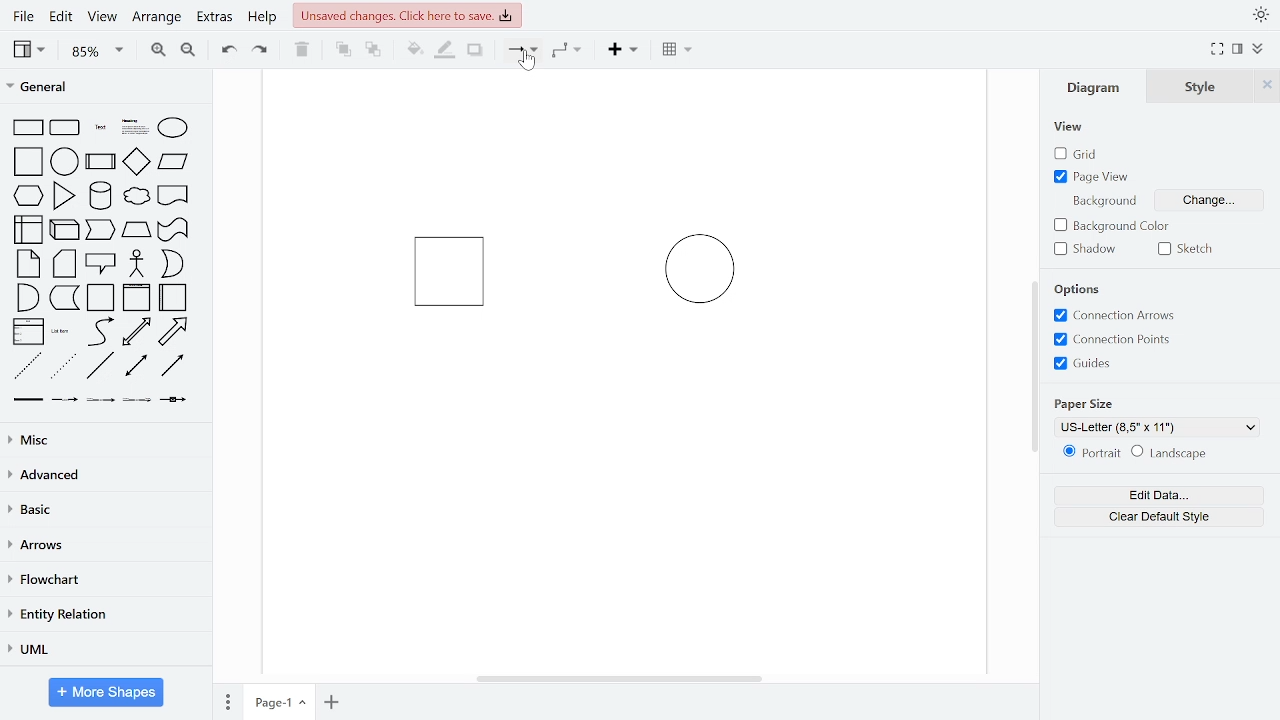 Image resolution: width=1280 pixels, height=720 pixels. I want to click on flowchart, so click(102, 581).